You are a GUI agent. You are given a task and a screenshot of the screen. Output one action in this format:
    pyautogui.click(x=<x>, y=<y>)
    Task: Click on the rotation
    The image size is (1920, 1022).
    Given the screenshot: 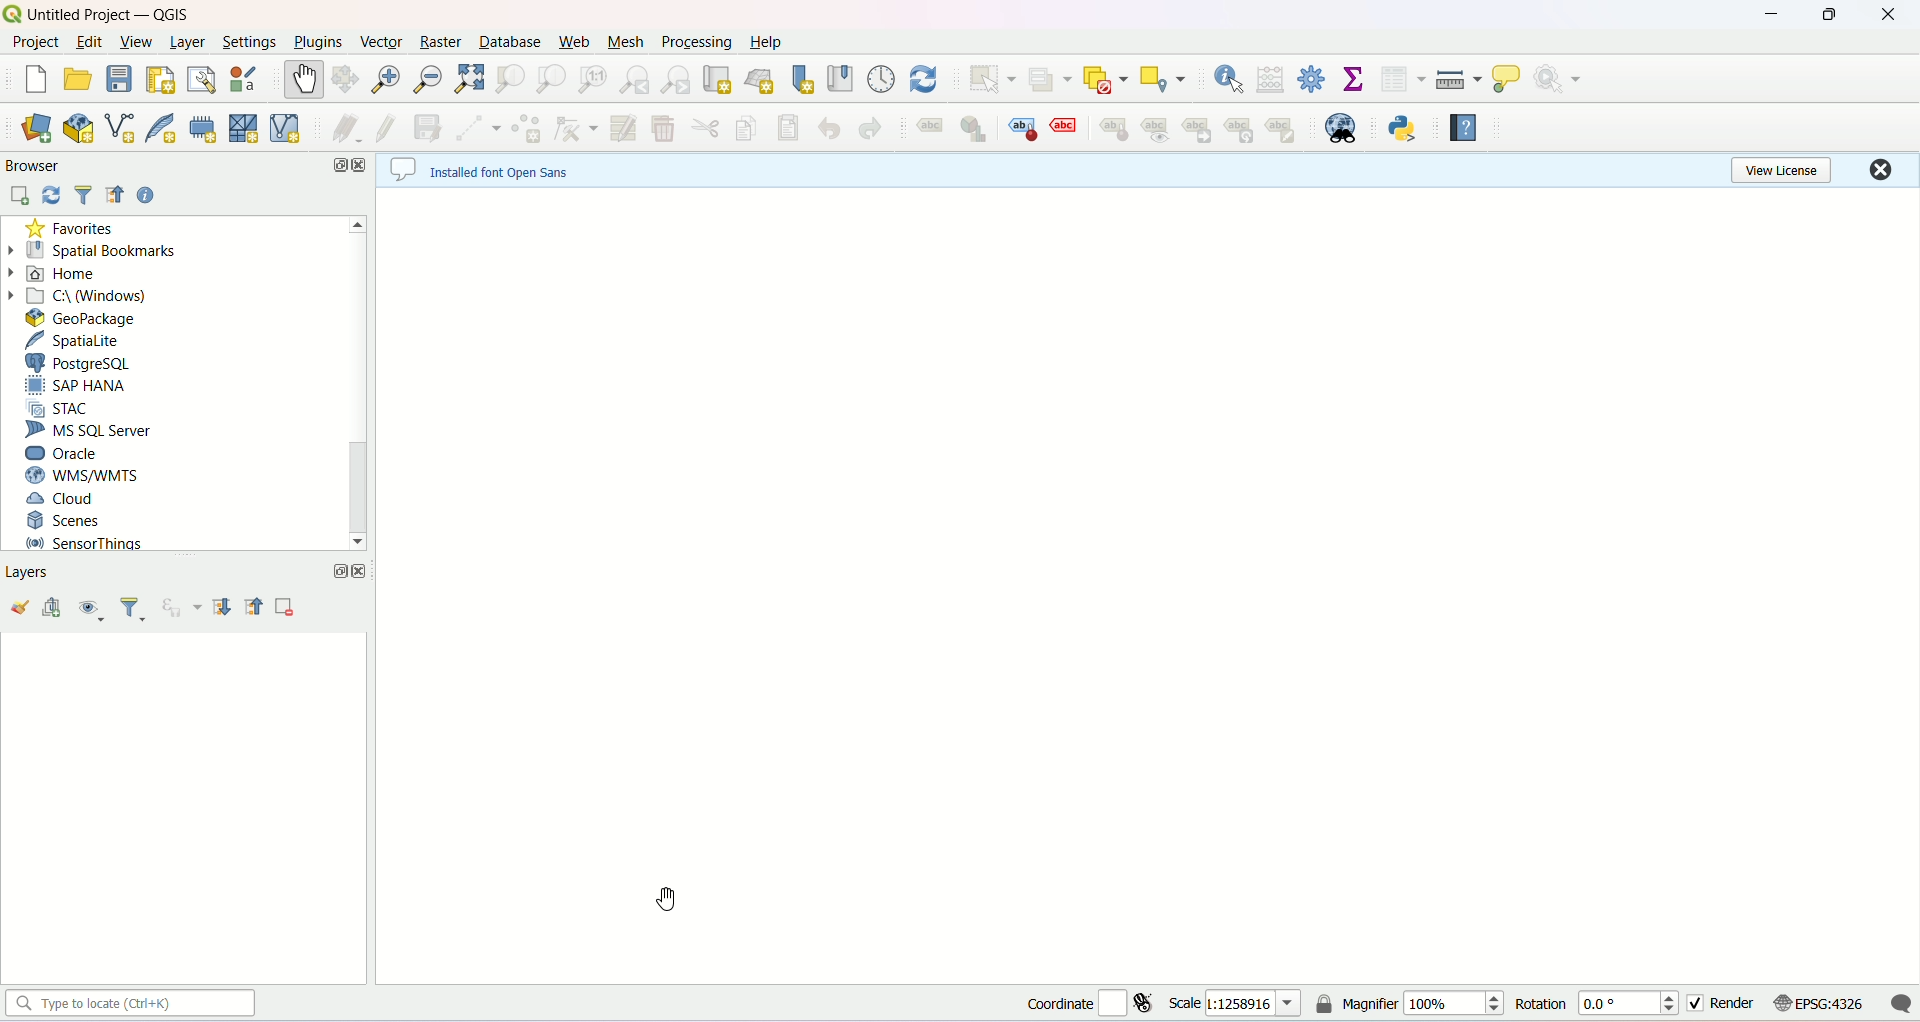 What is the action you would take?
    pyautogui.click(x=1544, y=1006)
    